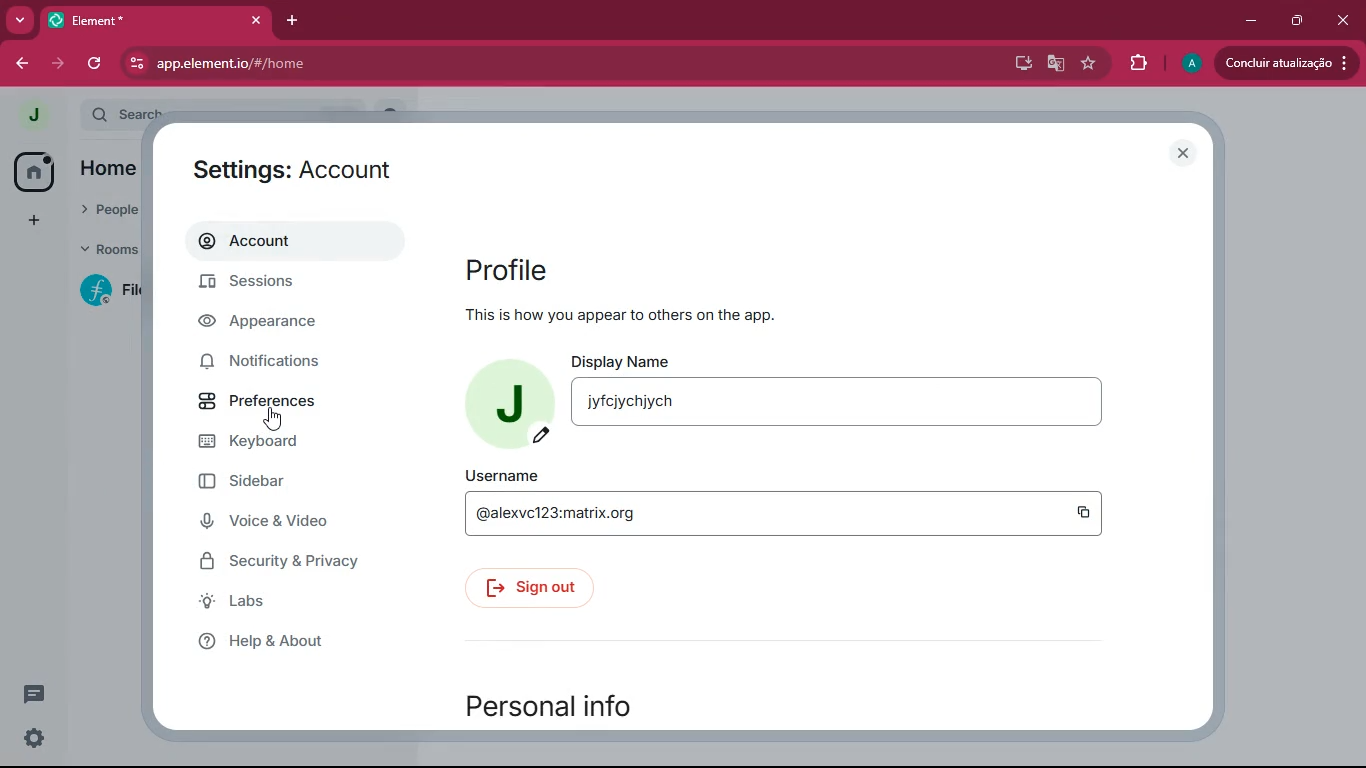 The image size is (1366, 768). Describe the element at coordinates (105, 208) in the screenshot. I see `people` at that location.